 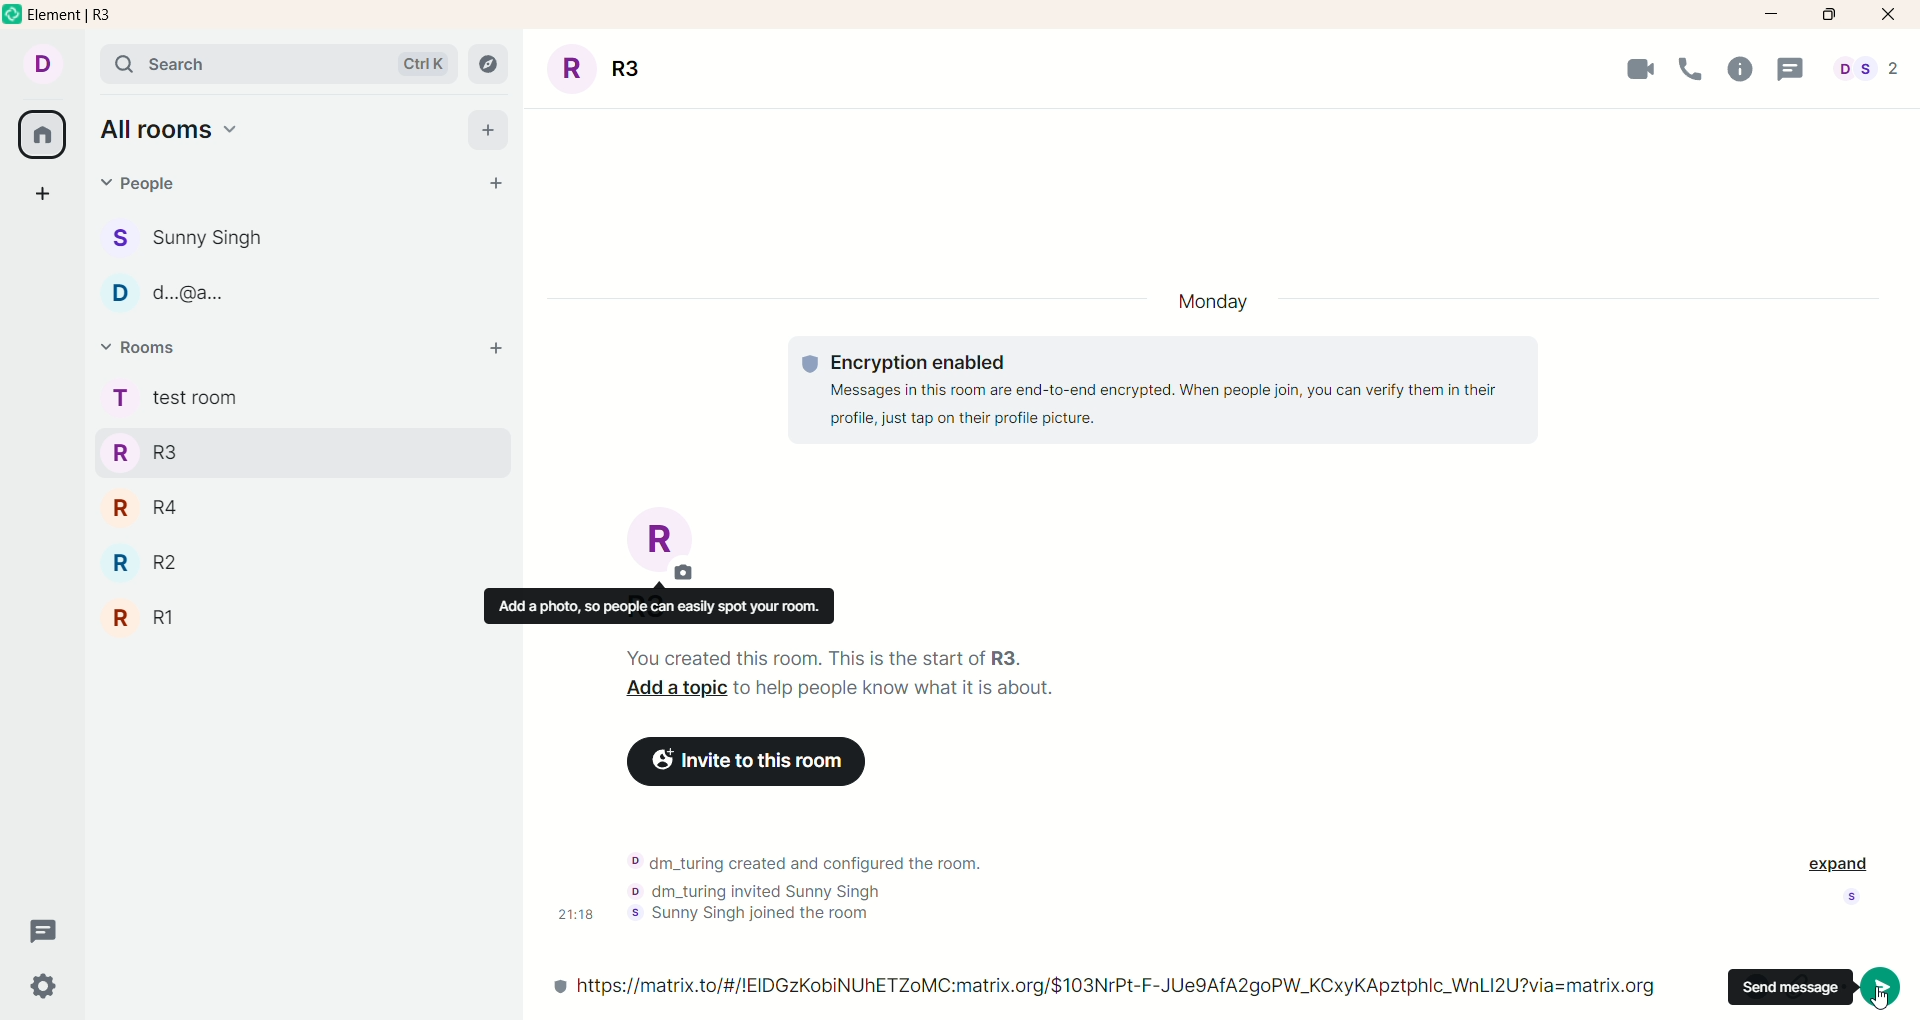 What do you see at coordinates (45, 66) in the screenshot?
I see `account` at bounding box center [45, 66].